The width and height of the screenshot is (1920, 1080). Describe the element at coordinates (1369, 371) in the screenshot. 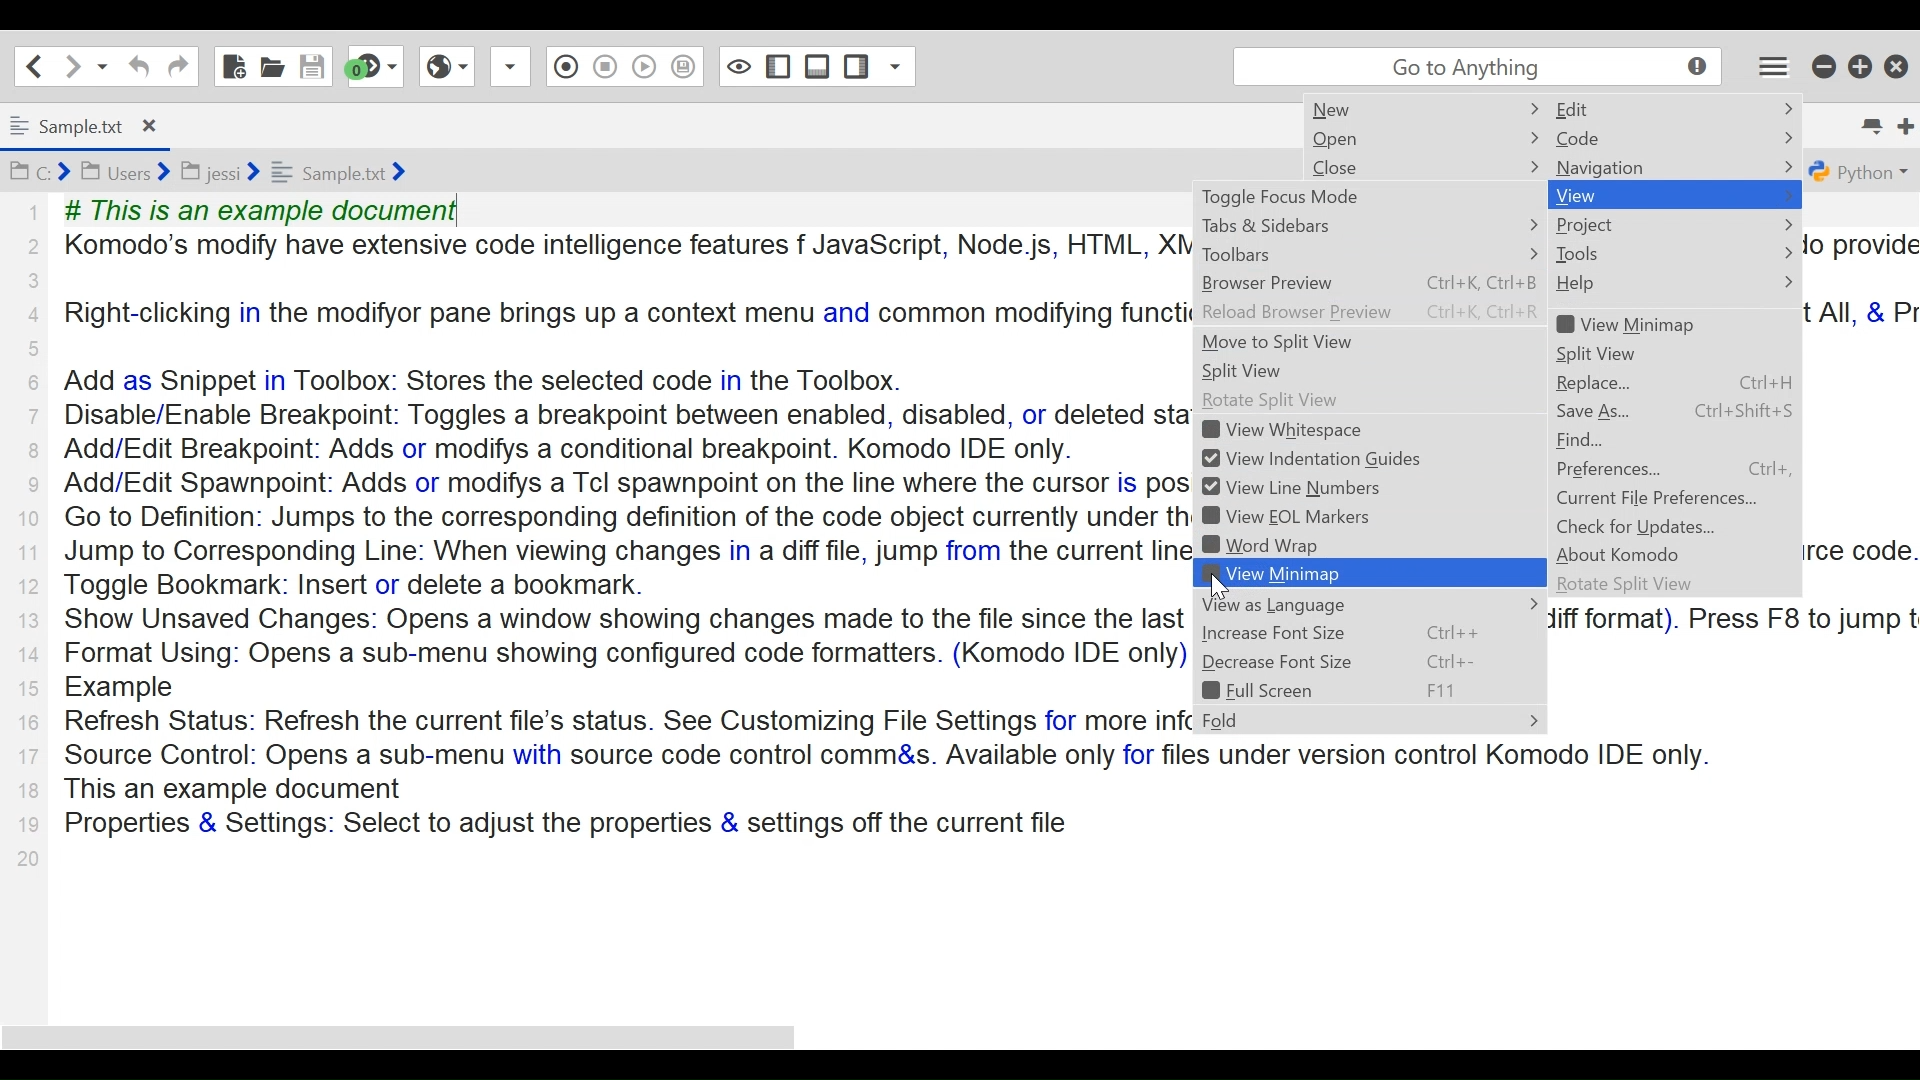

I see `Split View` at that location.